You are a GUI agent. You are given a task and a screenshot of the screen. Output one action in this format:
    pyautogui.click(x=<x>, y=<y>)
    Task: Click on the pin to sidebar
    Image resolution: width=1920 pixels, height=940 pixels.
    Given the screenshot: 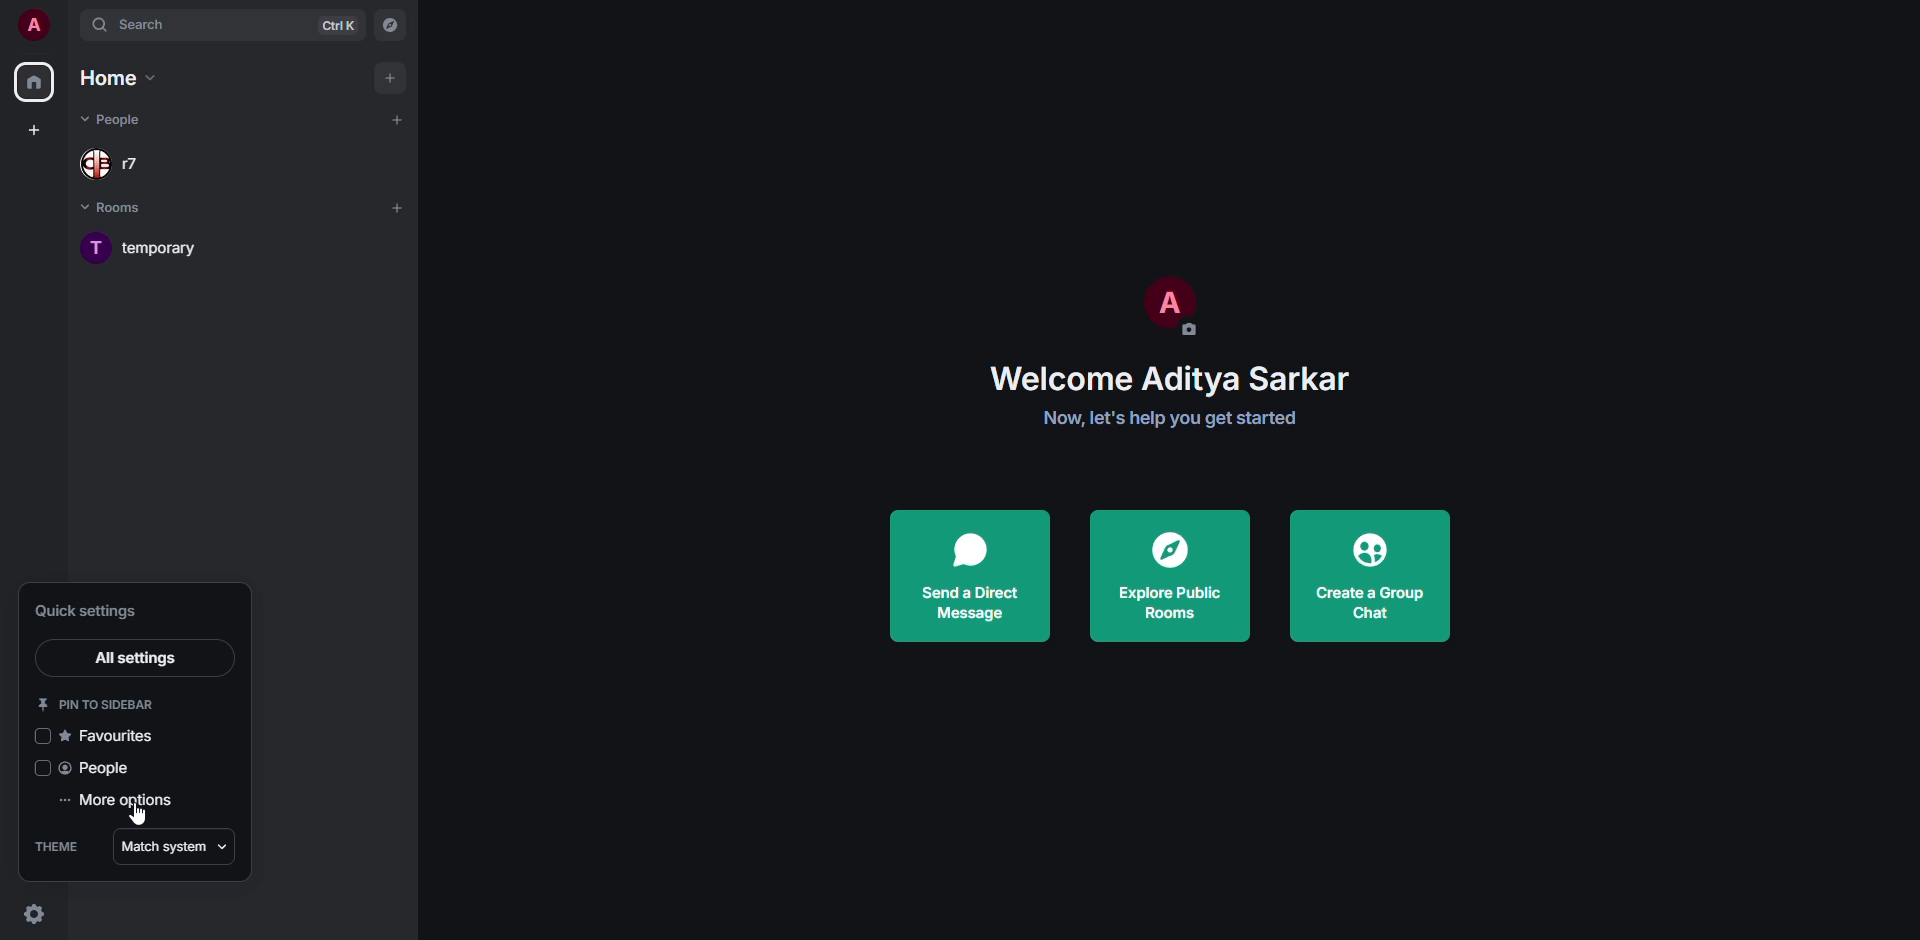 What is the action you would take?
    pyautogui.click(x=103, y=703)
    